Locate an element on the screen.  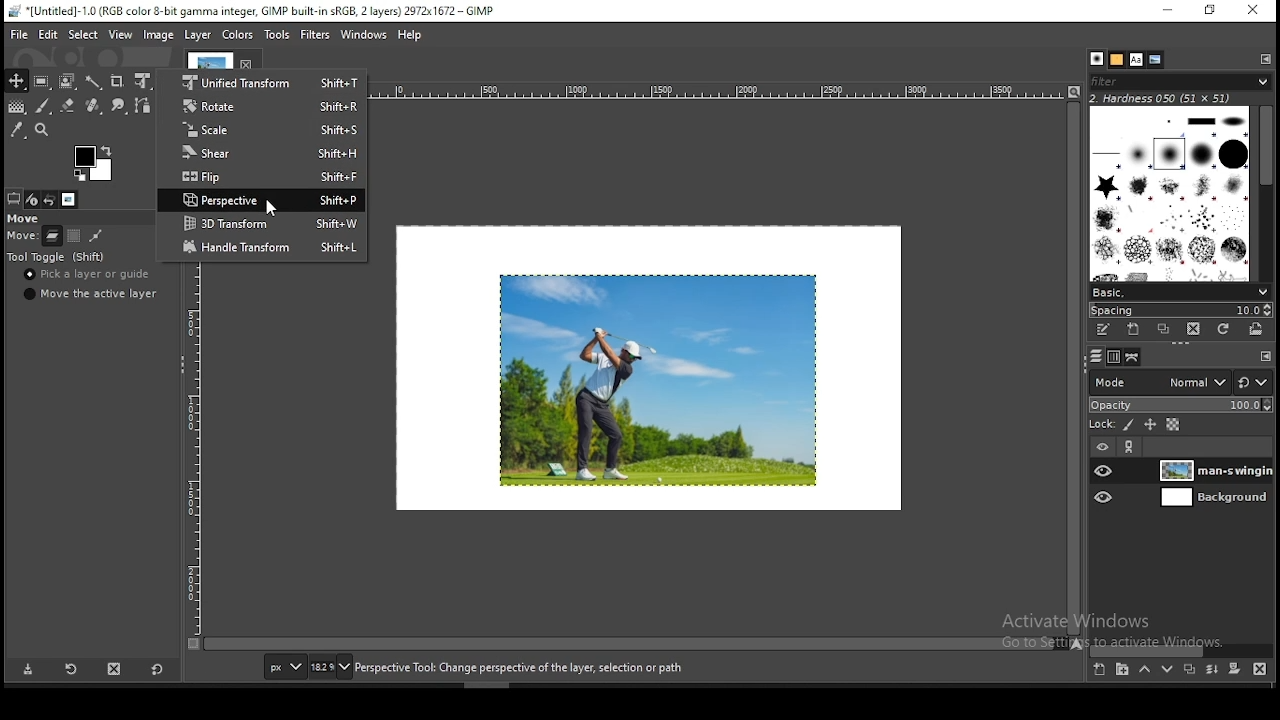
restore tool preset is located at coordinates (70, 669).